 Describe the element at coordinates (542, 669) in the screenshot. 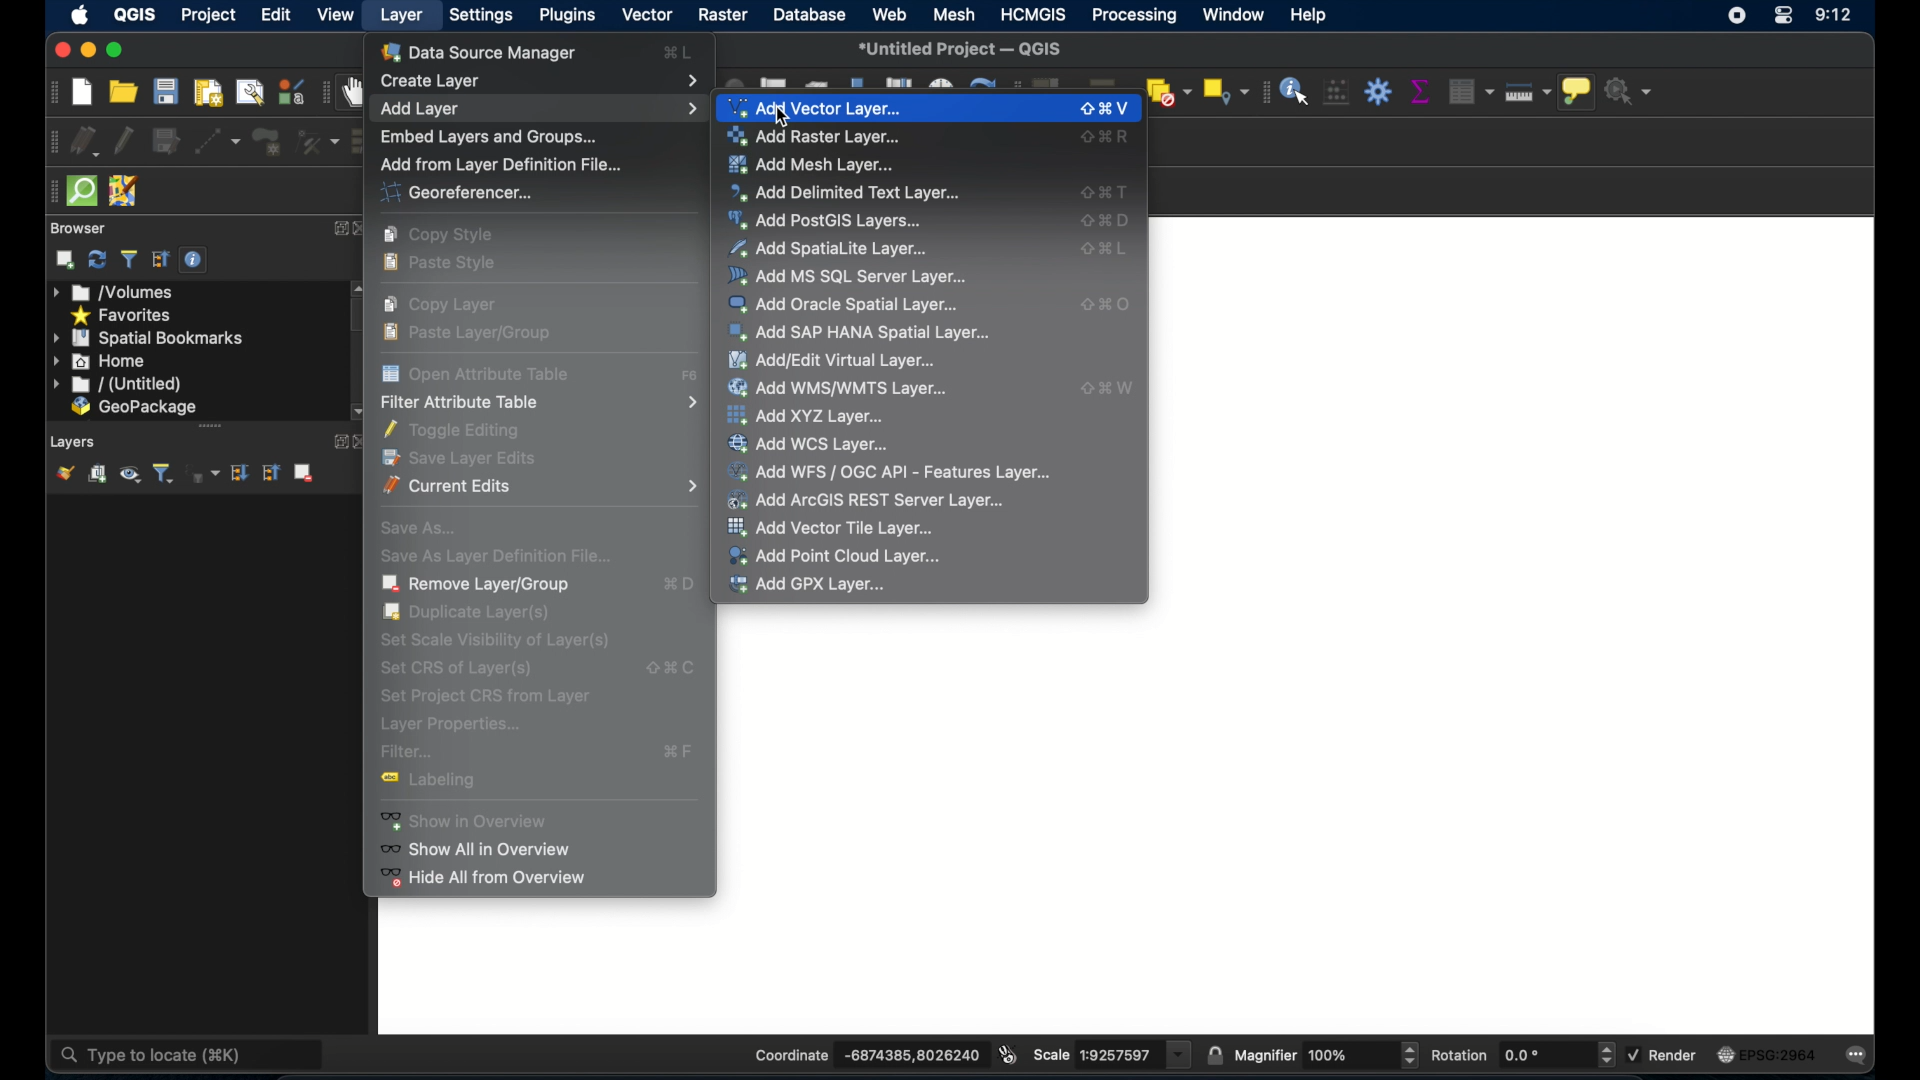

I see `Set CRS of Layer(s)` at that location.